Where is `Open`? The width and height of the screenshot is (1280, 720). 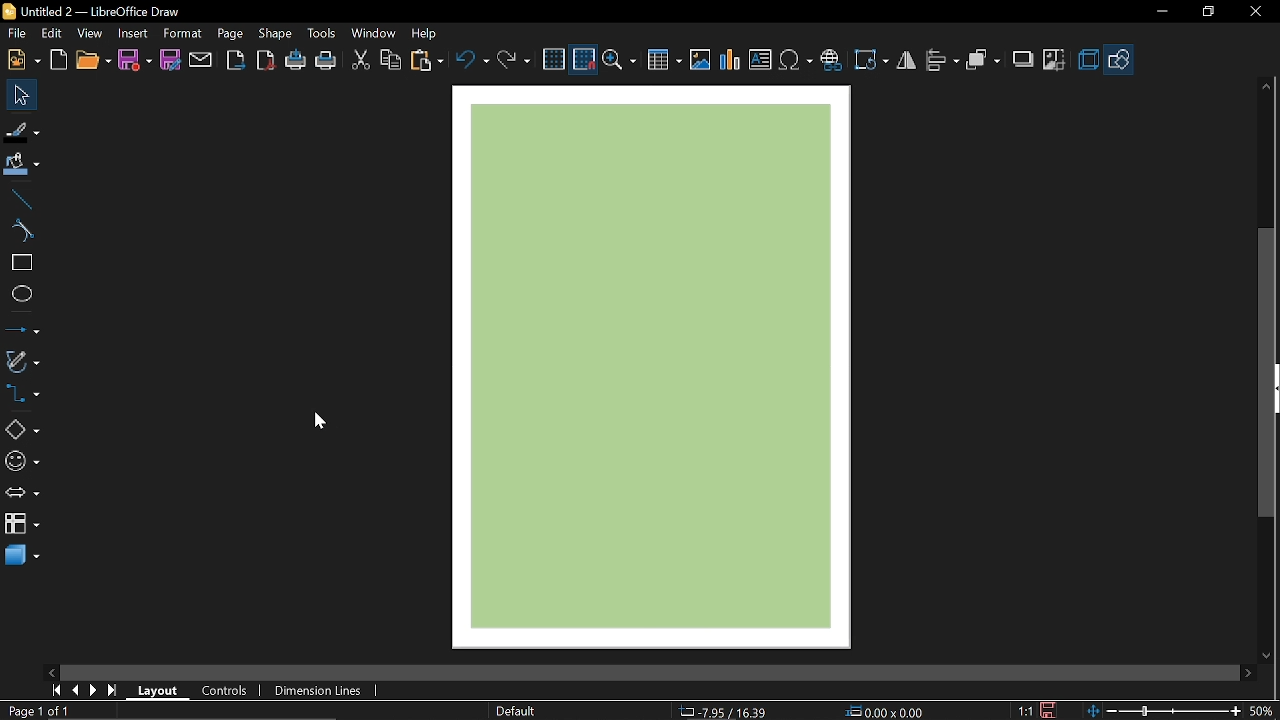
Open is located at coordinates (92, 61).